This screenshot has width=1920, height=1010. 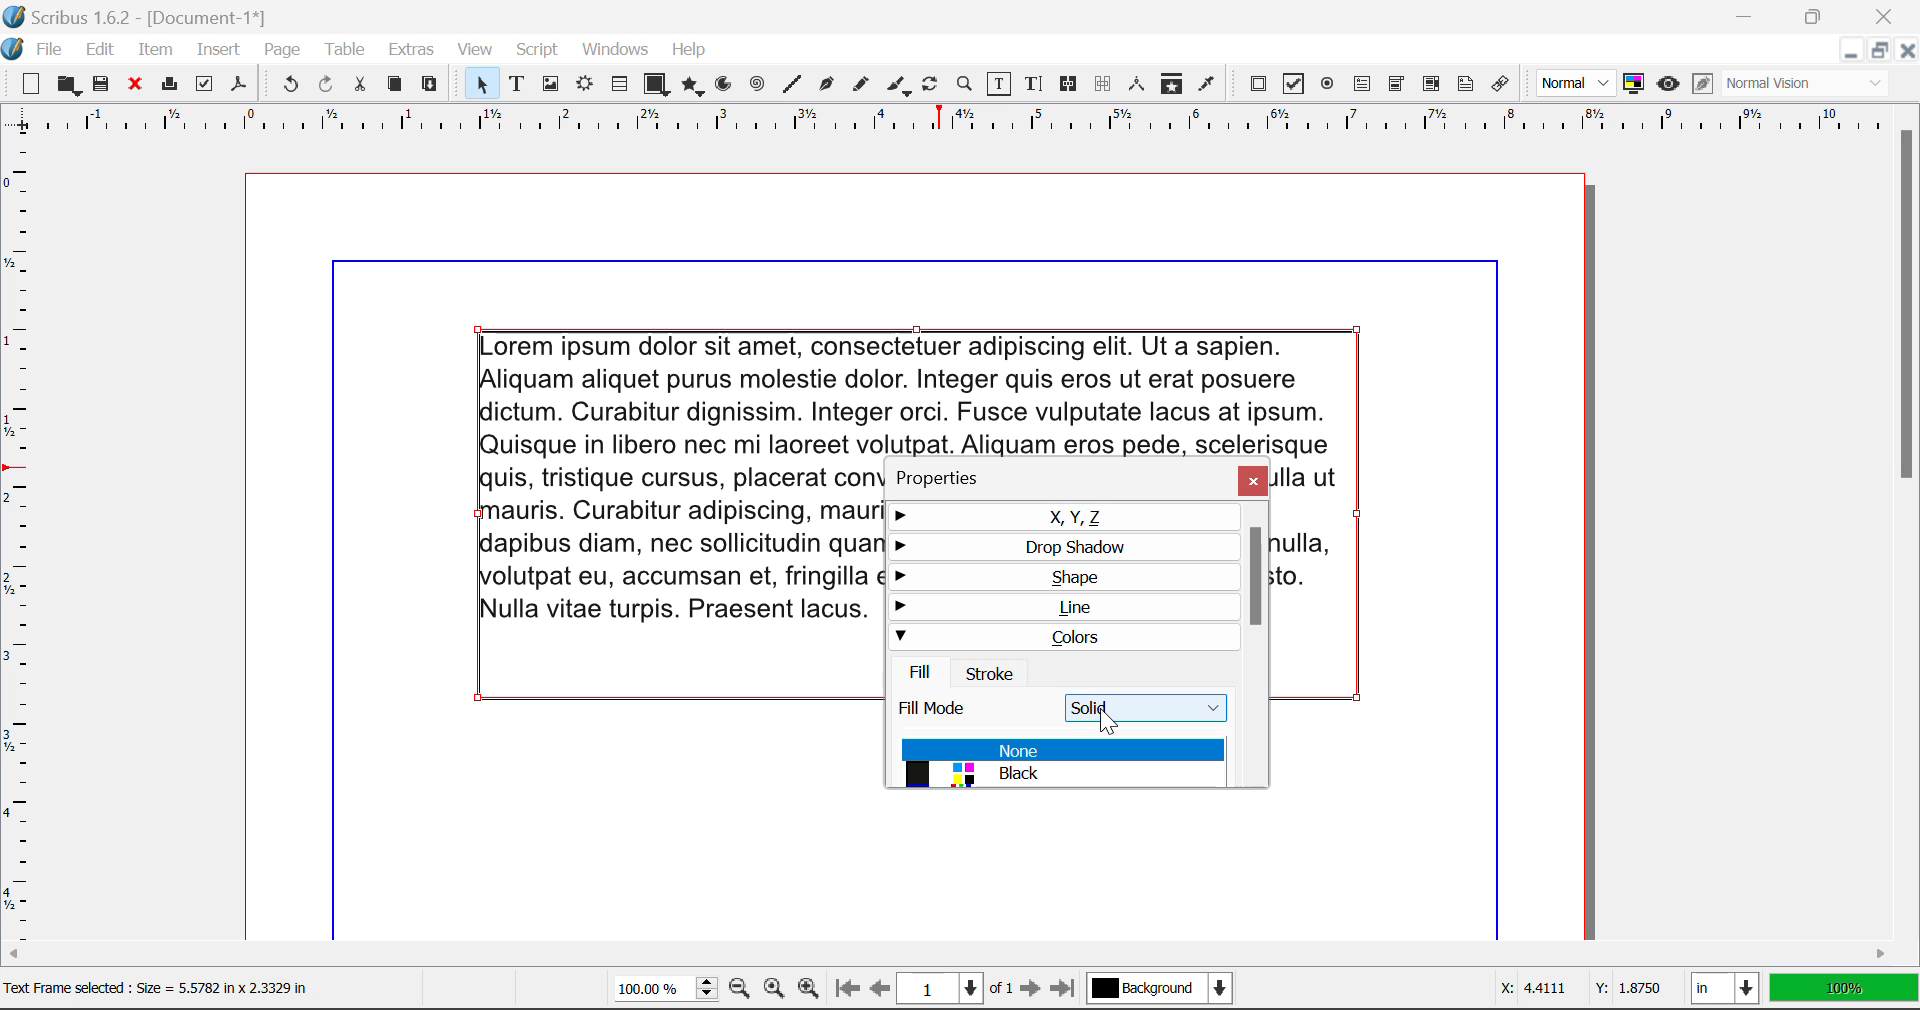 I want to click on New, so click(x=30, y=85).